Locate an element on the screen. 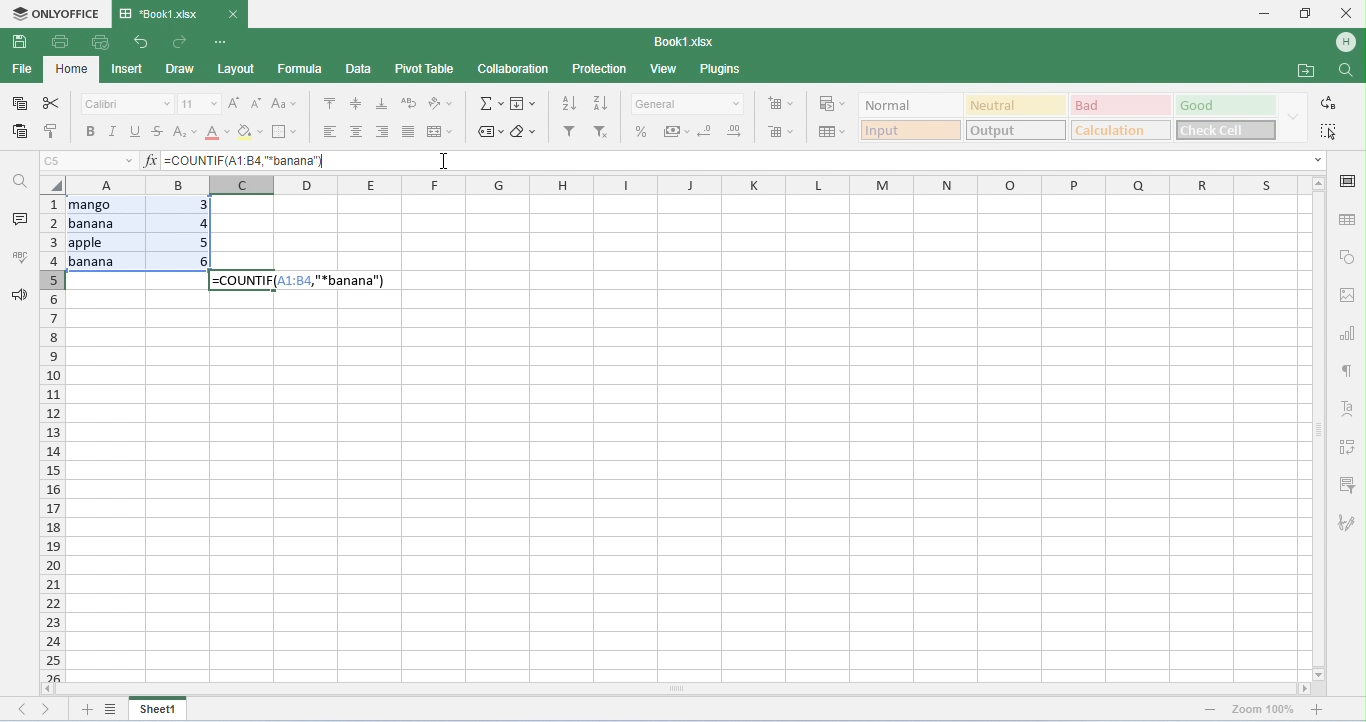 This screenshot has width=1366, height=722. normal is located at coordinates (909, 105).